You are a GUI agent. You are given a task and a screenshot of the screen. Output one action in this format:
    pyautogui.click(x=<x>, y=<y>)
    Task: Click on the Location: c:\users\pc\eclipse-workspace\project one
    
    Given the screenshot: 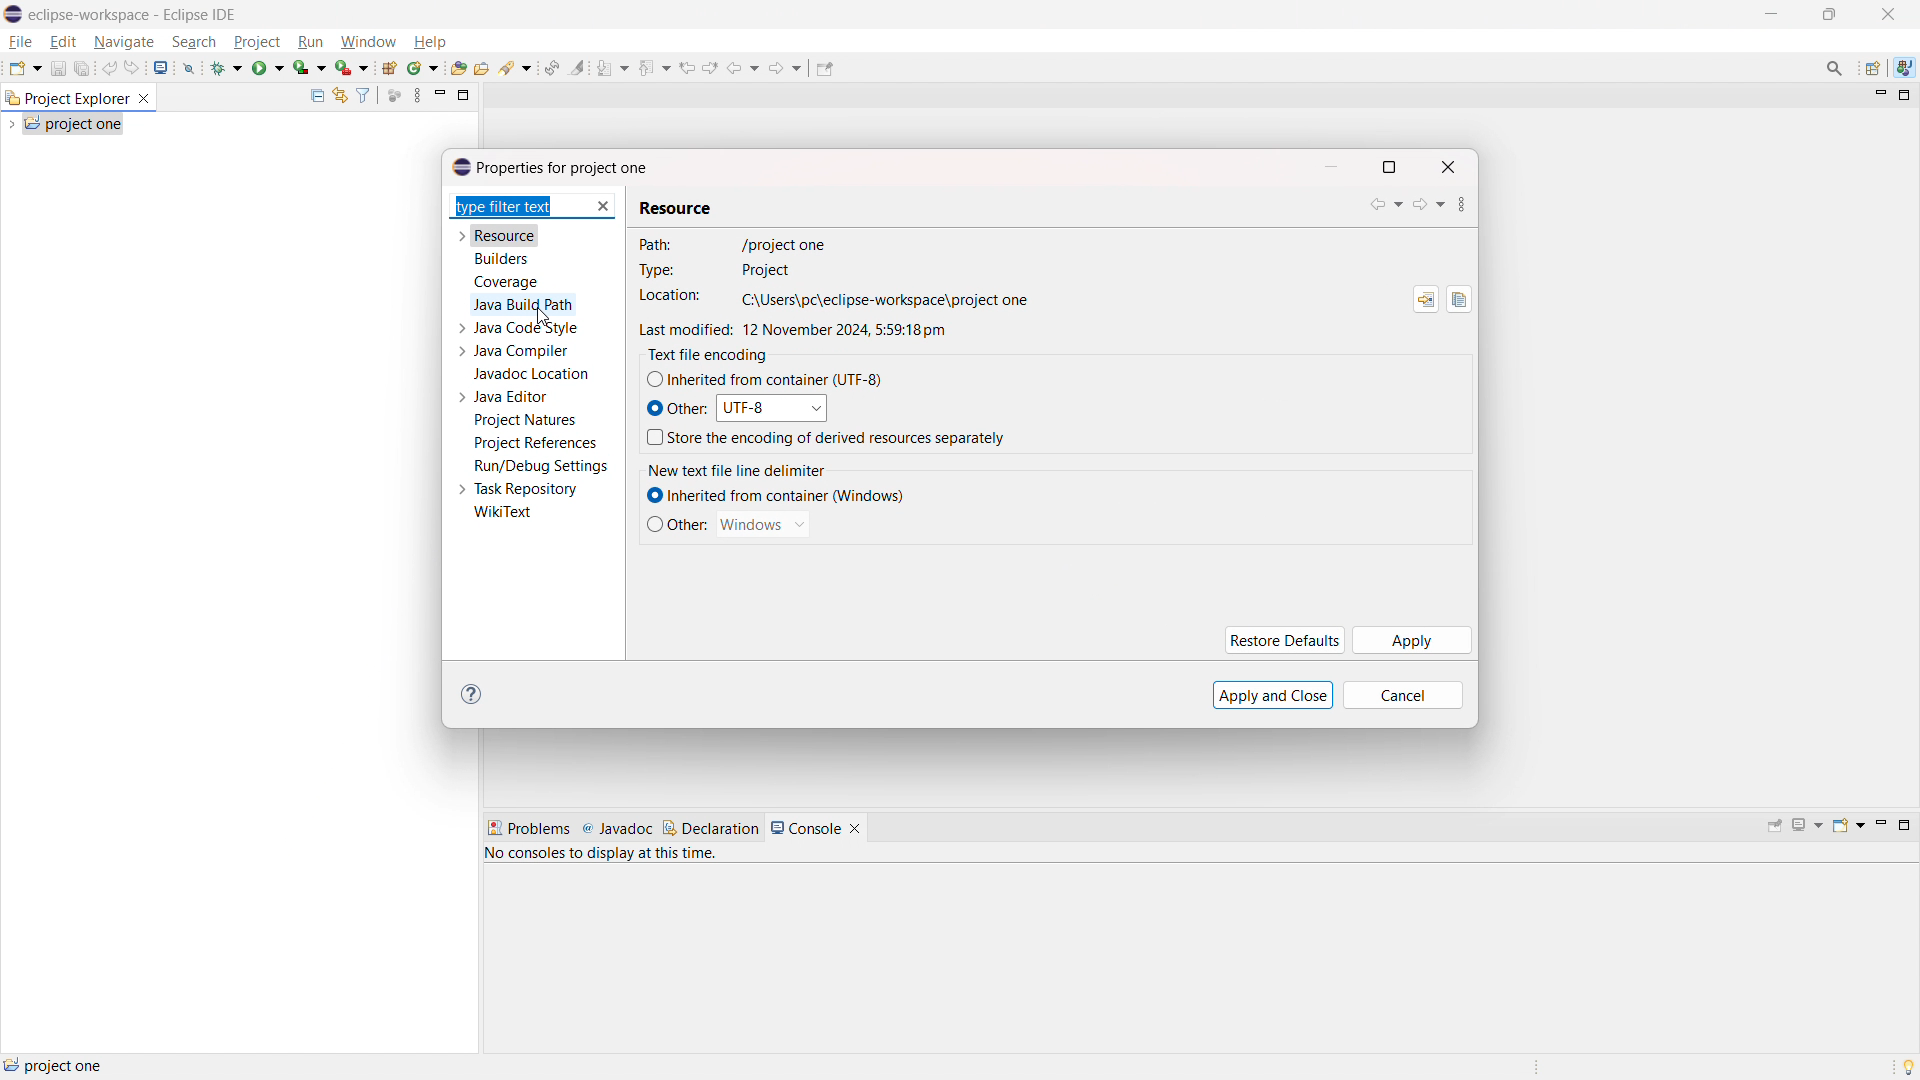 What is the action you would take?
    pyautogui.click(x=827, y=298)
    